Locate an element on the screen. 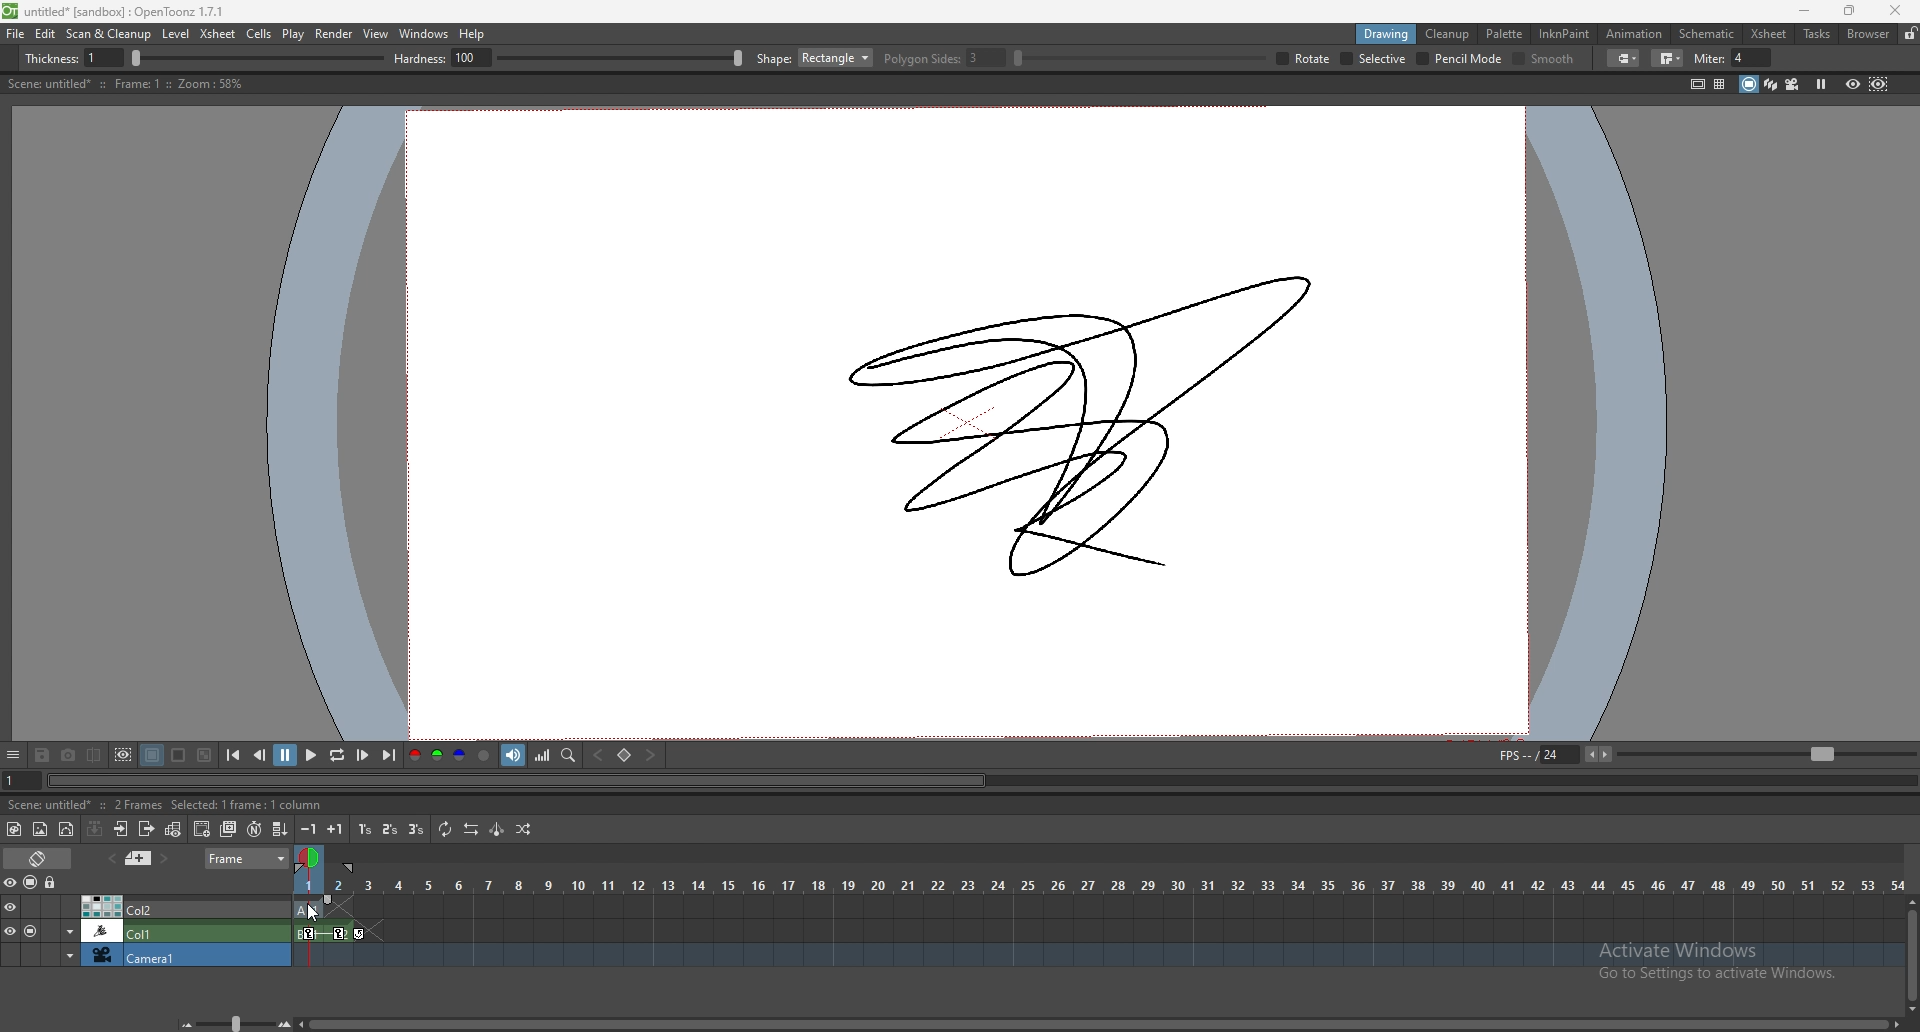 The image size is (1920, 1032). fps is located at coordinates (1704, 753).